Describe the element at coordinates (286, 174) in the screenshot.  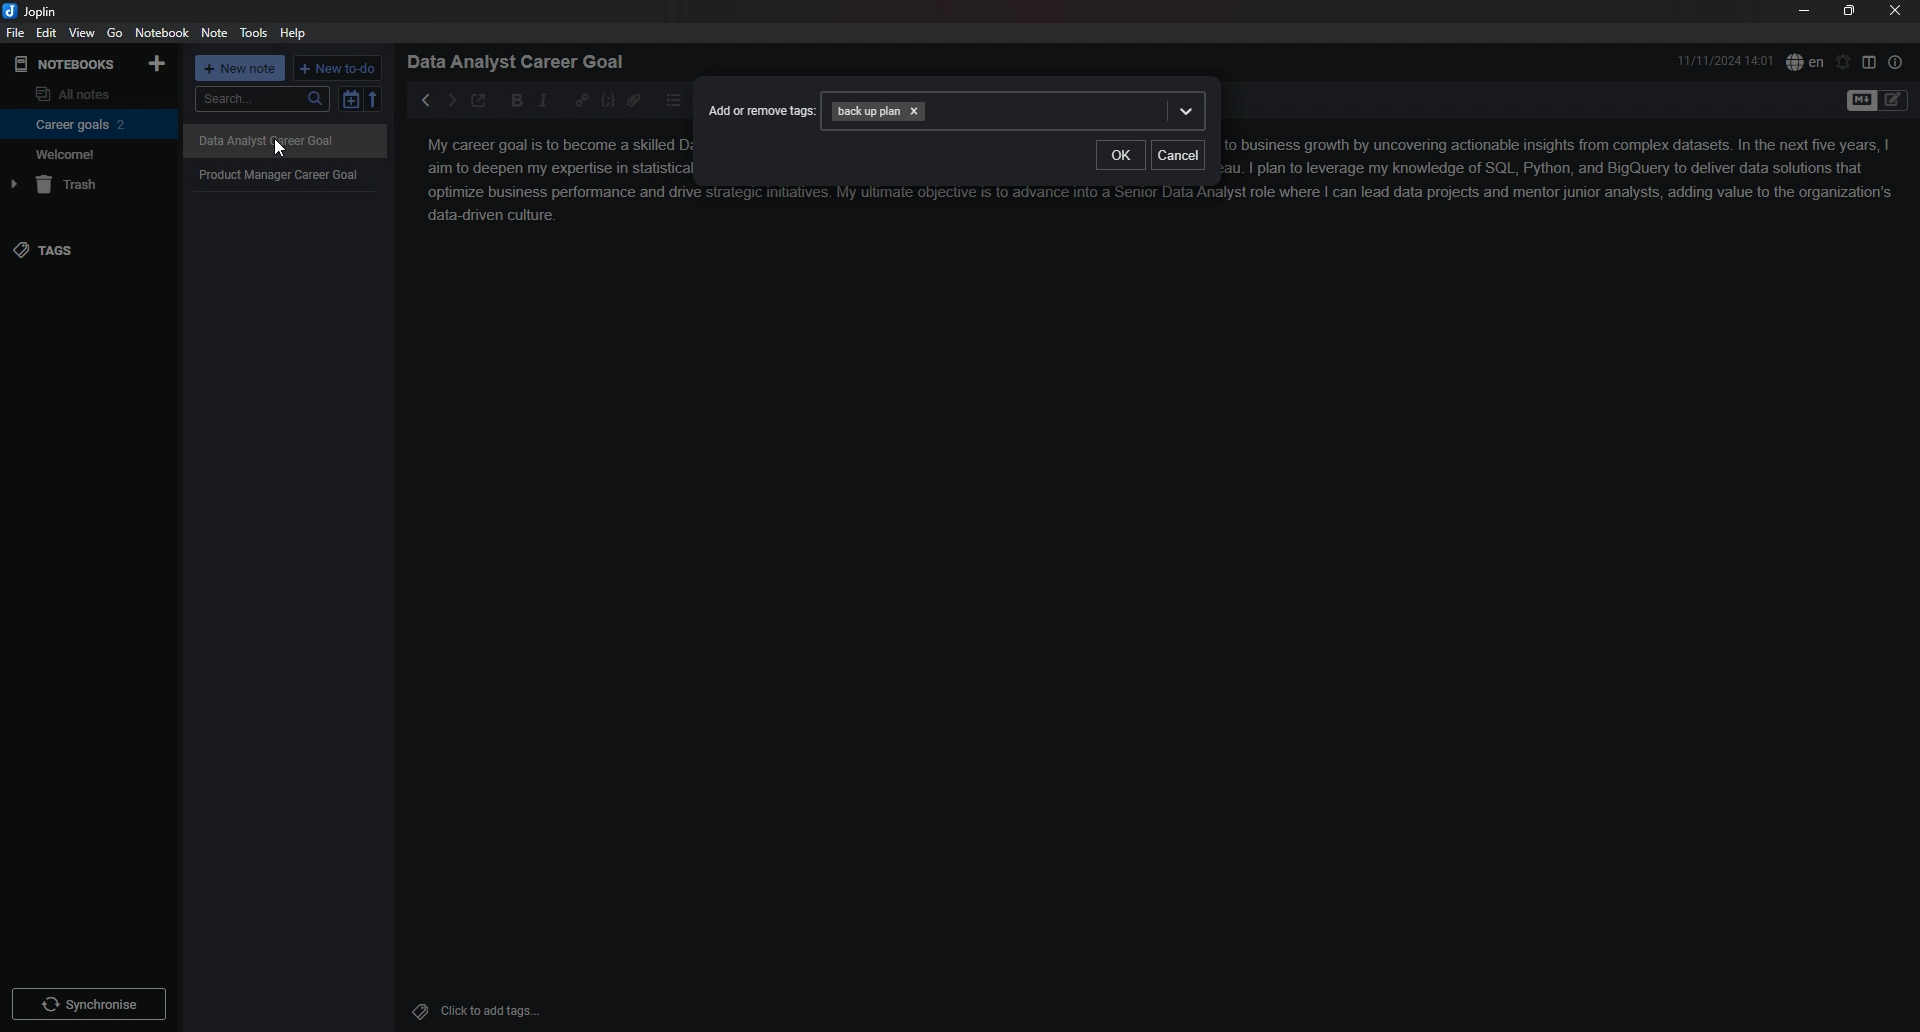
I see `Product Manager Career Goal` at that location.